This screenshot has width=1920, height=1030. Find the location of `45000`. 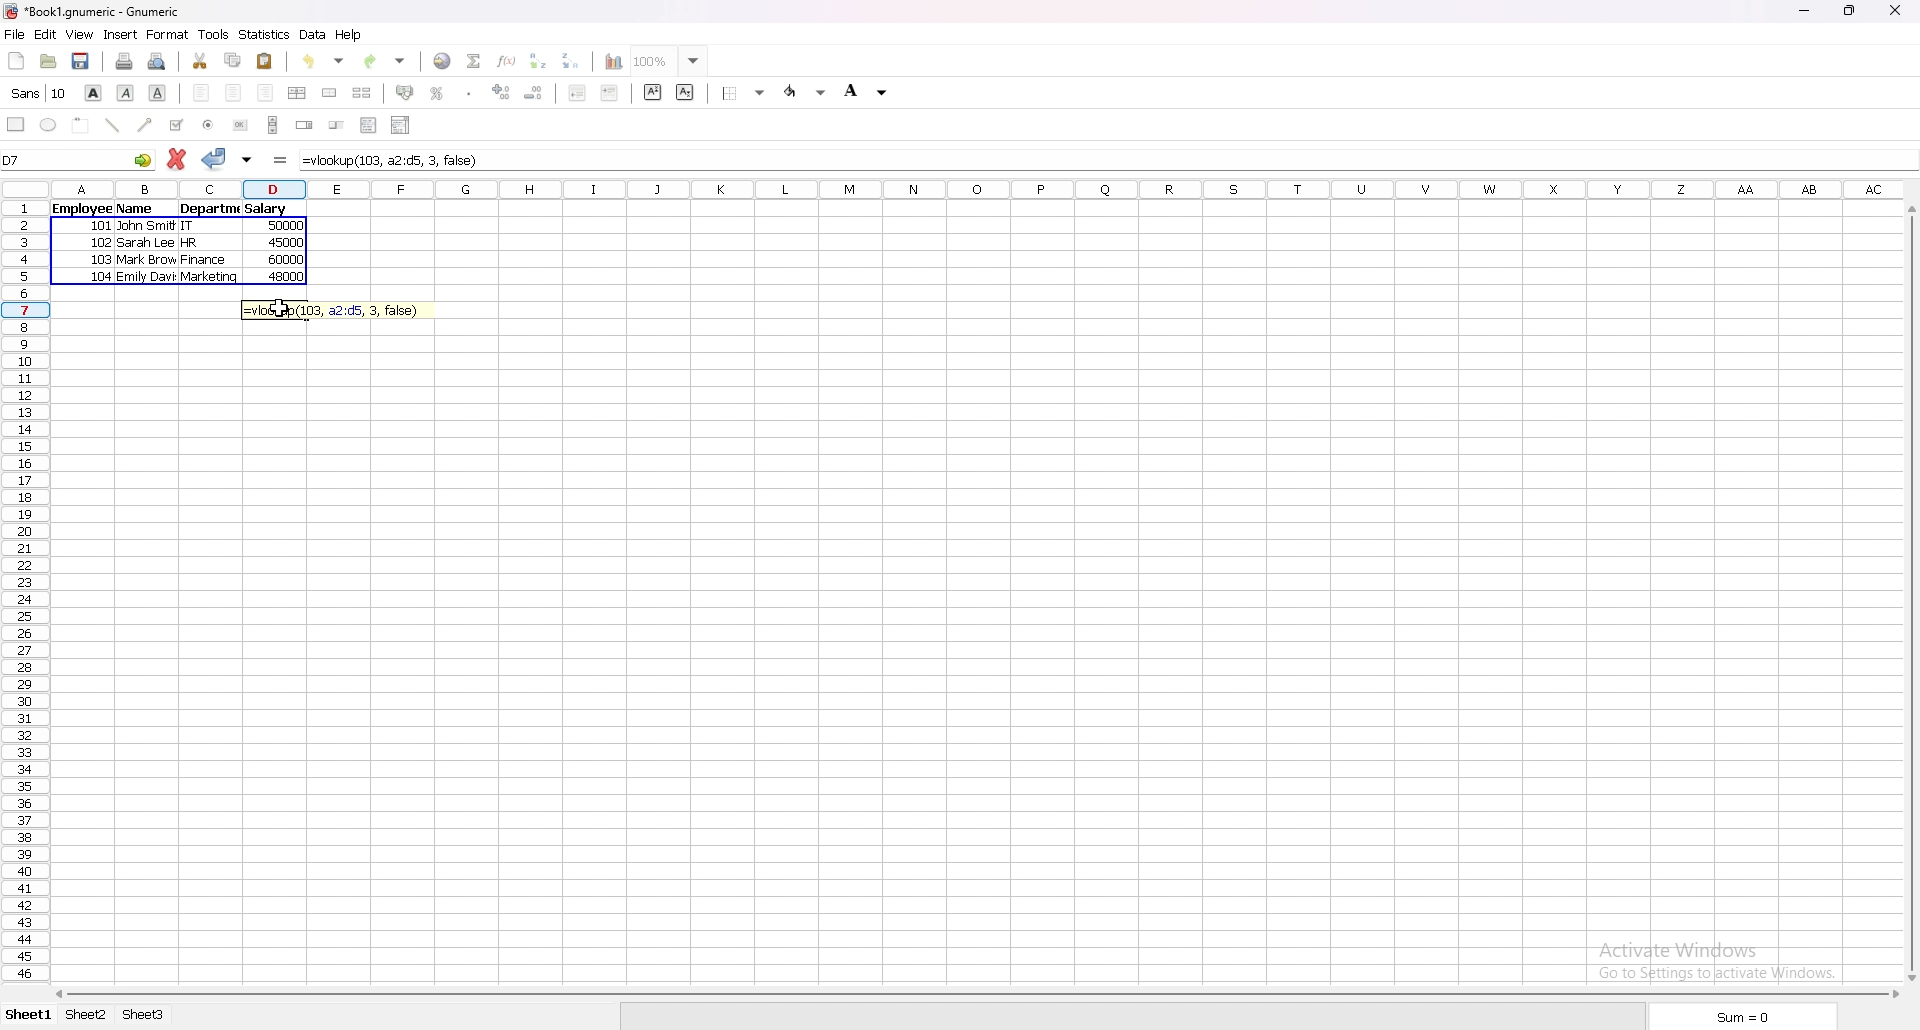

45000 is located at coordinates (289, 246).